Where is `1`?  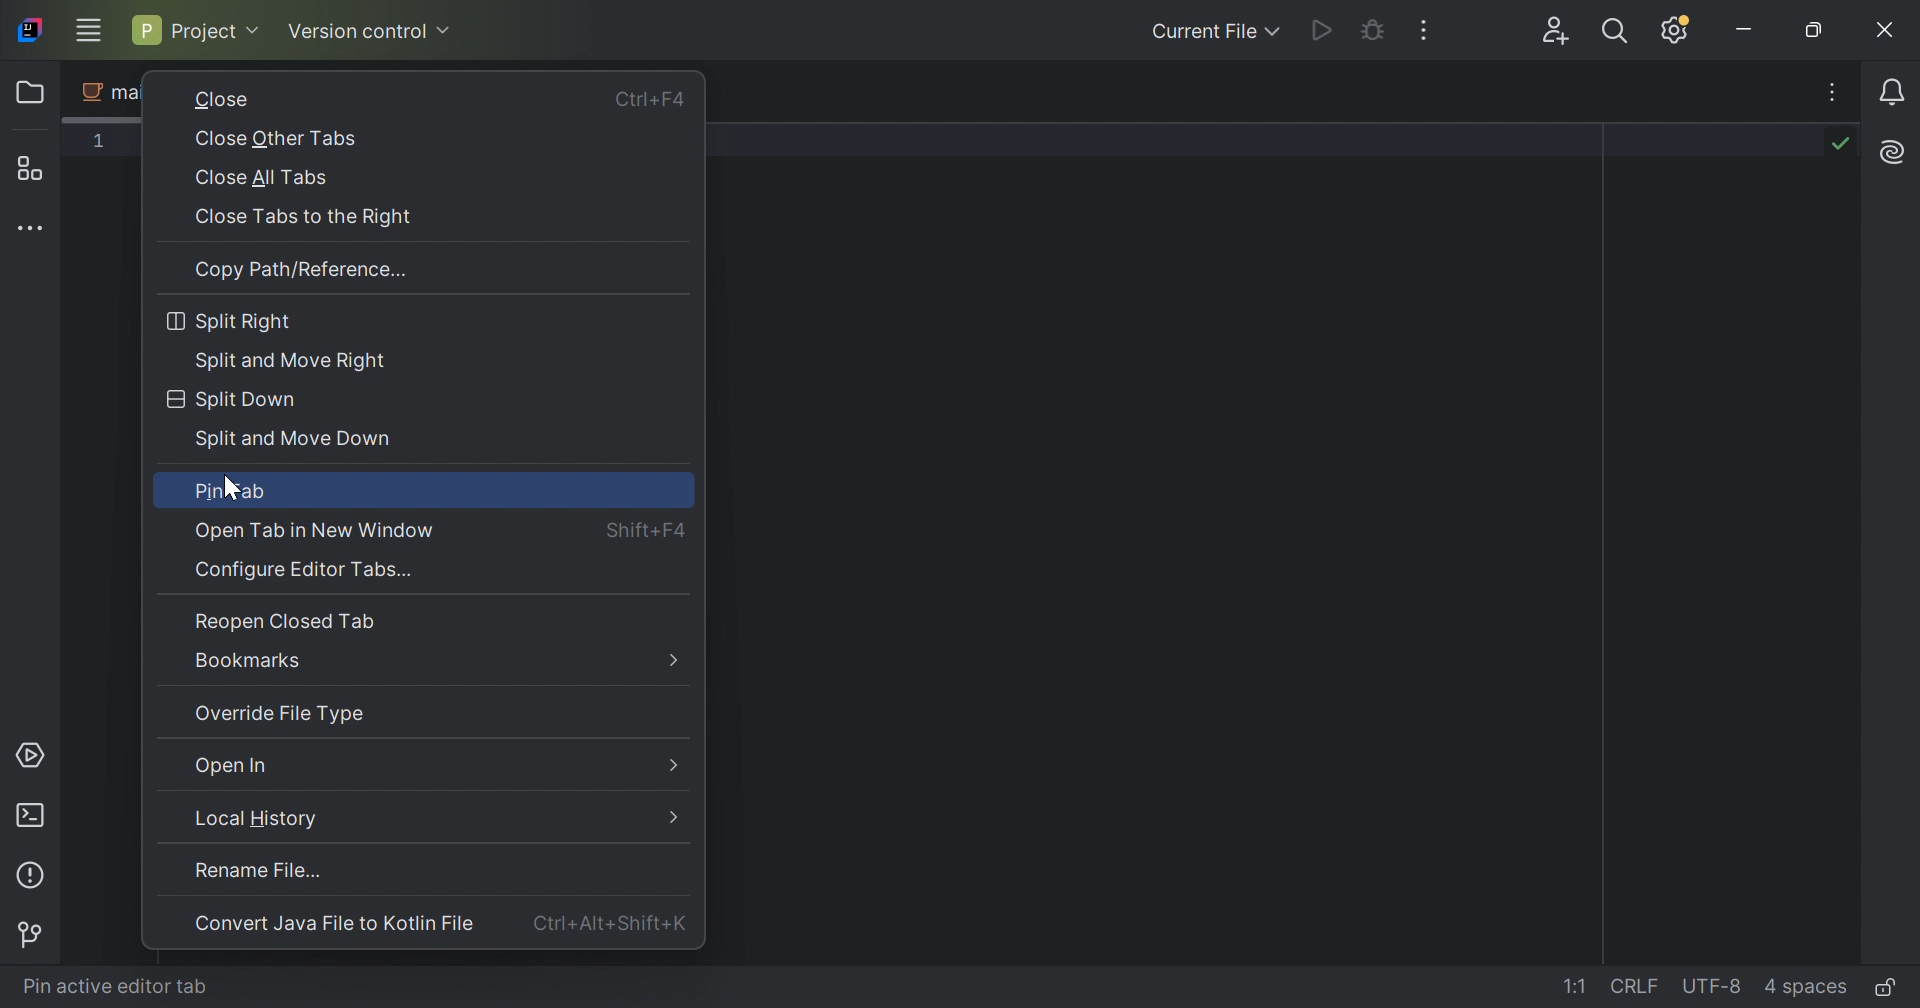 1 is located at coordinates (100, 140).